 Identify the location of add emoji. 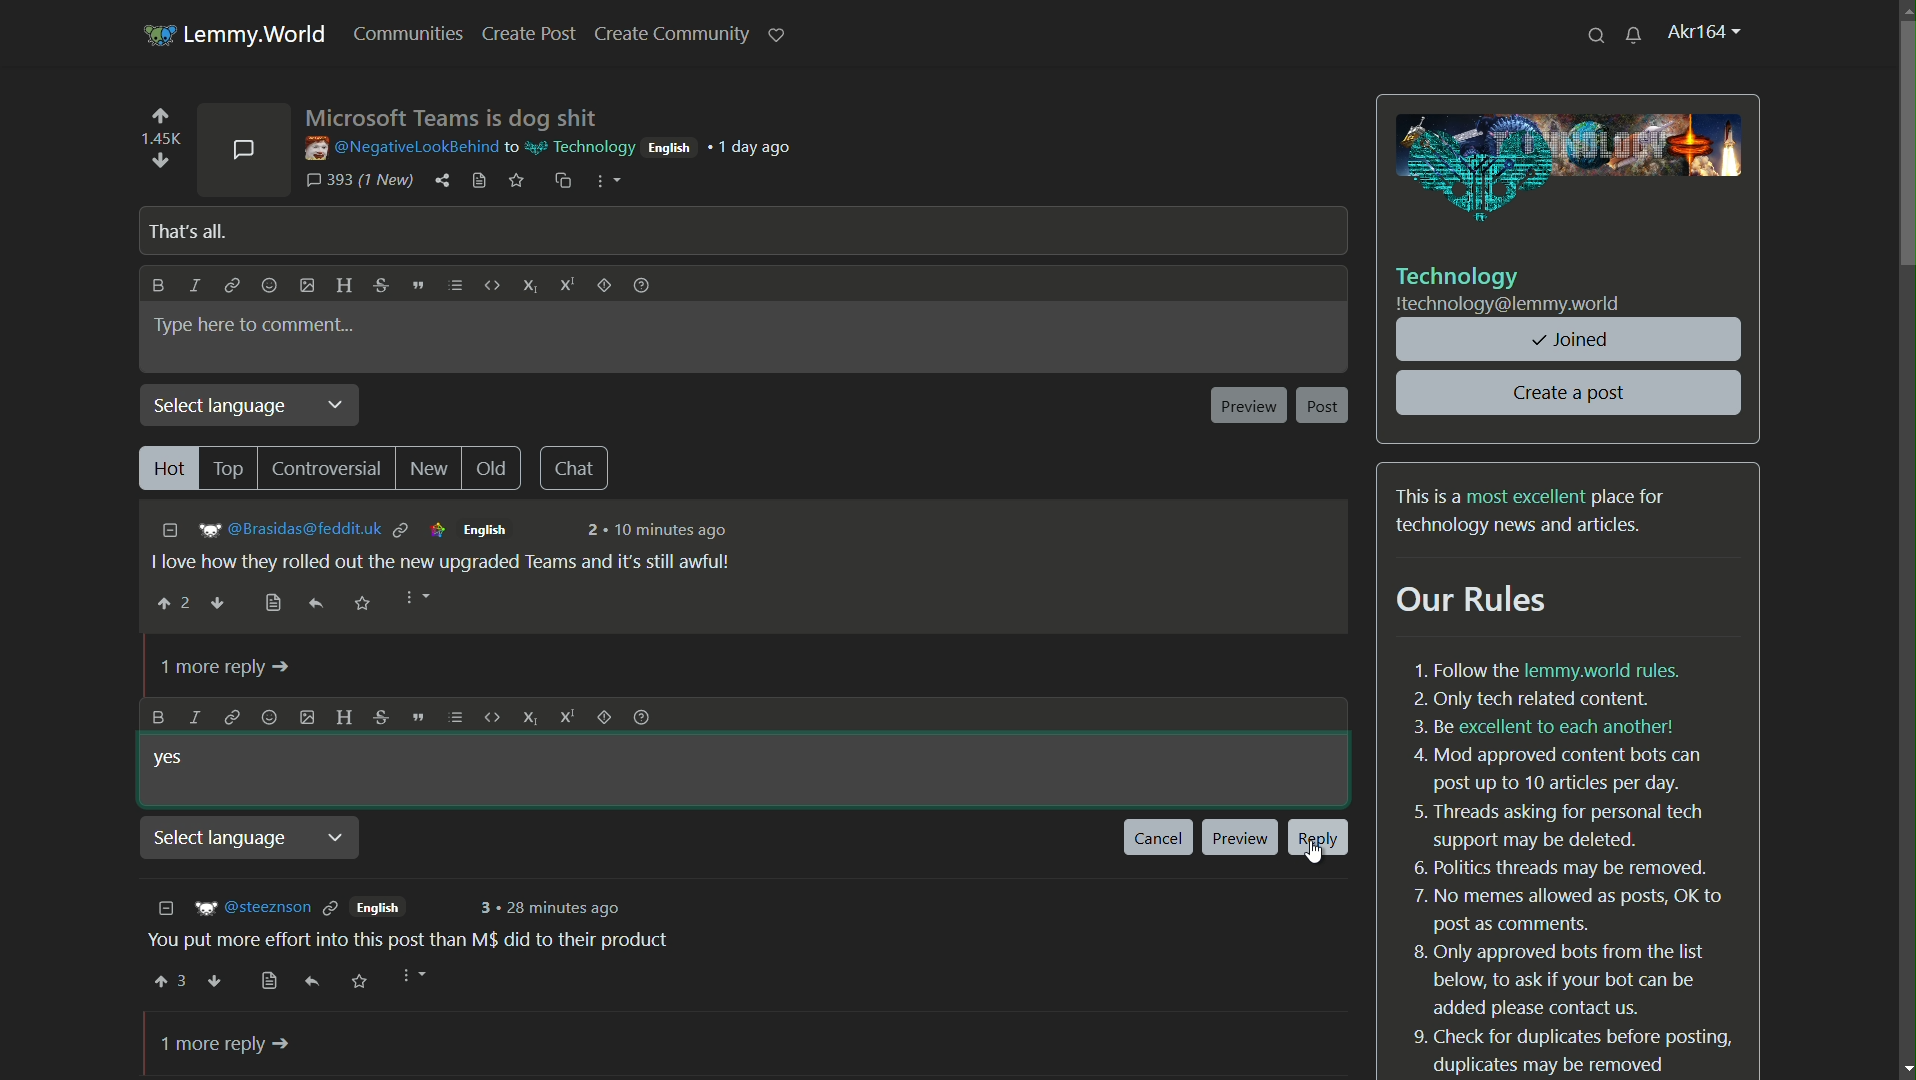
(269, 717).